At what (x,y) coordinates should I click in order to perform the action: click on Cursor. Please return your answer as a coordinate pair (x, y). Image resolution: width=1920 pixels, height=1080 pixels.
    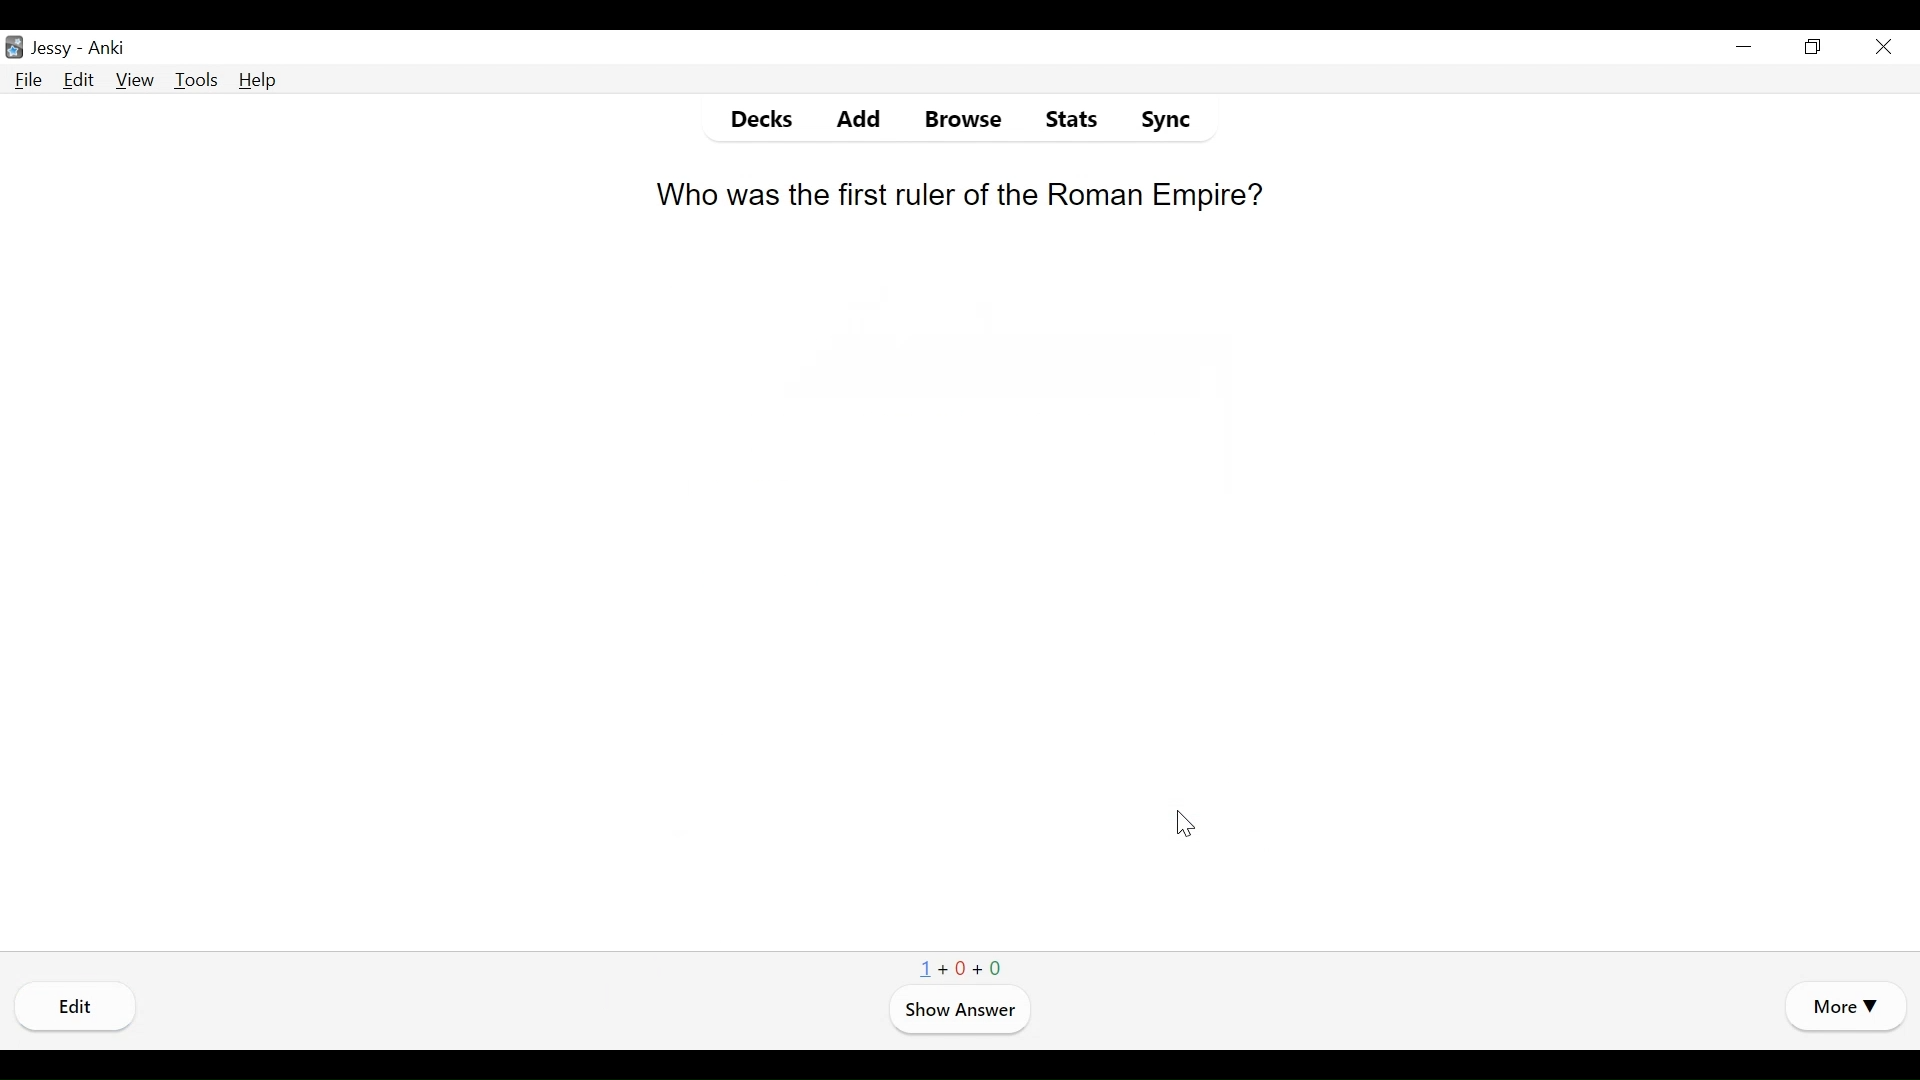
    Looking at the image, I should click on (1188, 825).